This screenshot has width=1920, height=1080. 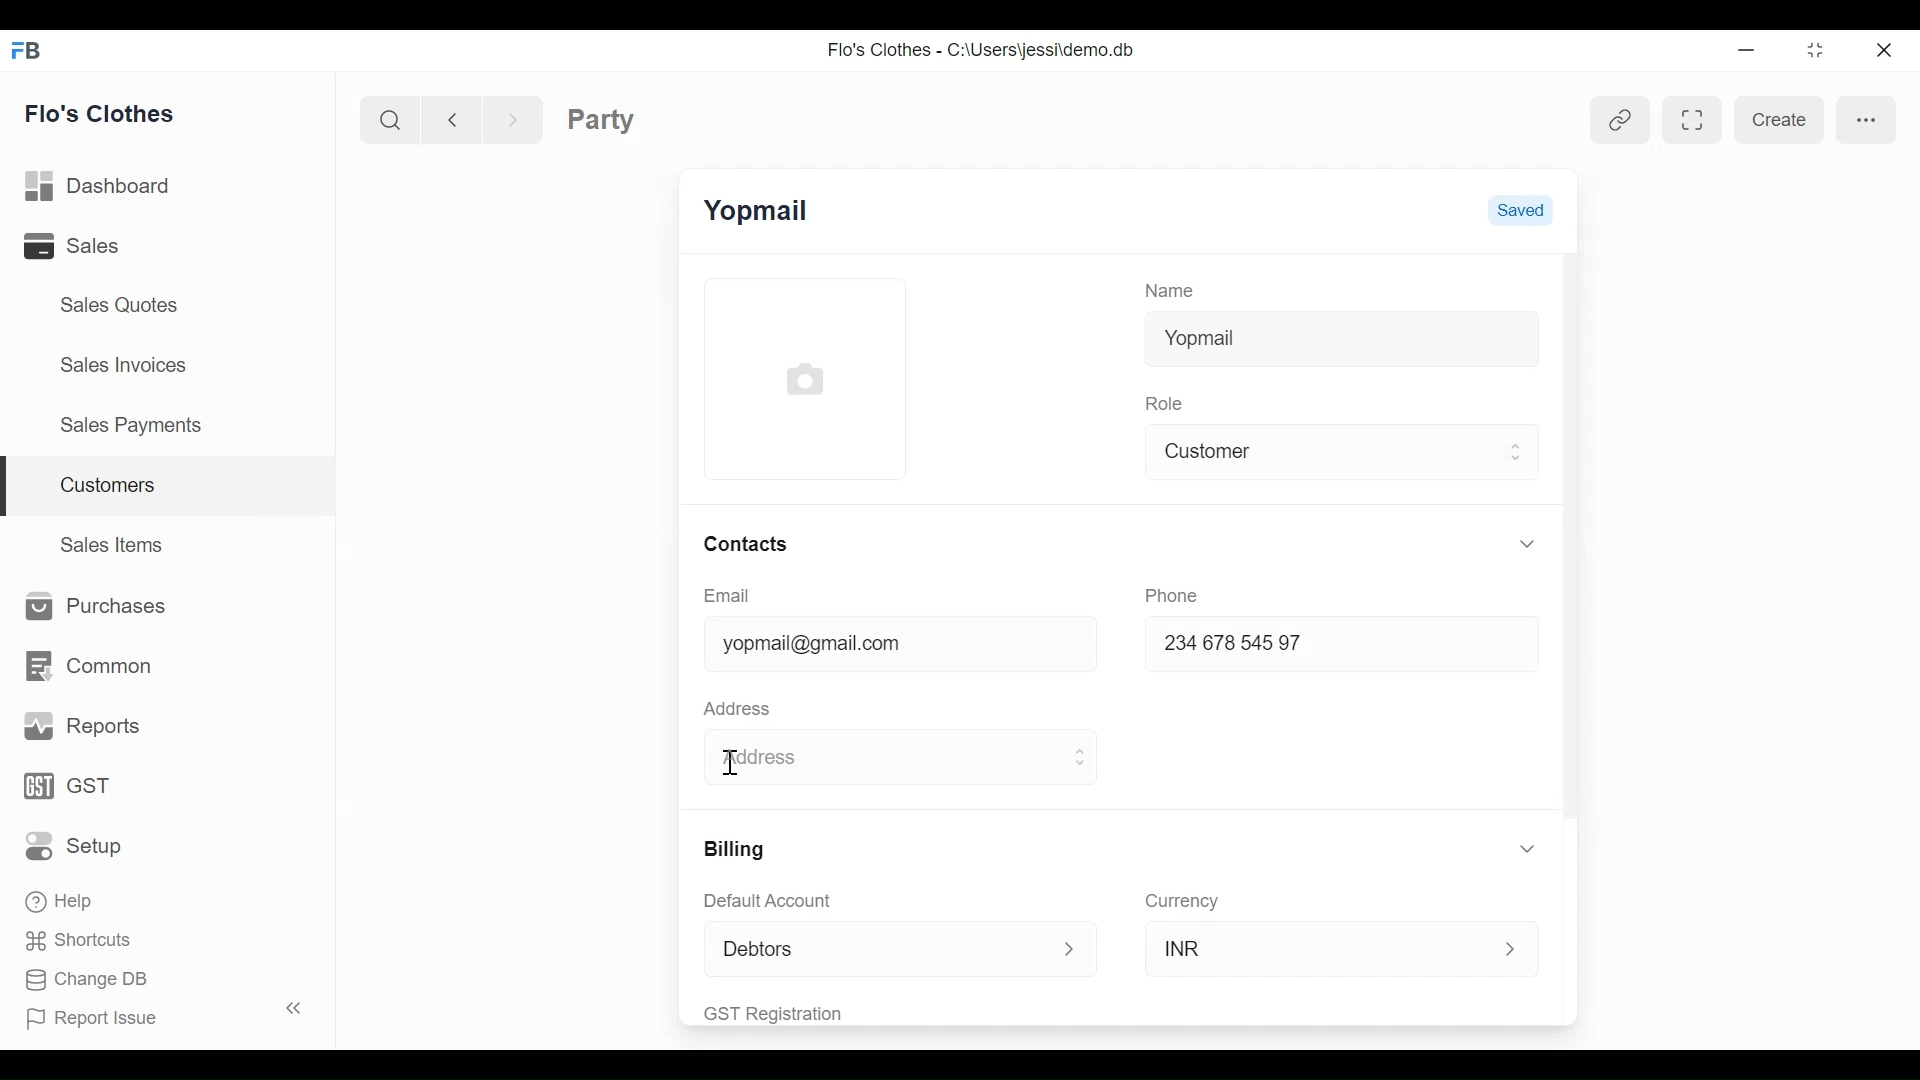 What do you see at coordinates (79, 845) in the screenshot?
I see `Setup` at bounding box center [79, 845].